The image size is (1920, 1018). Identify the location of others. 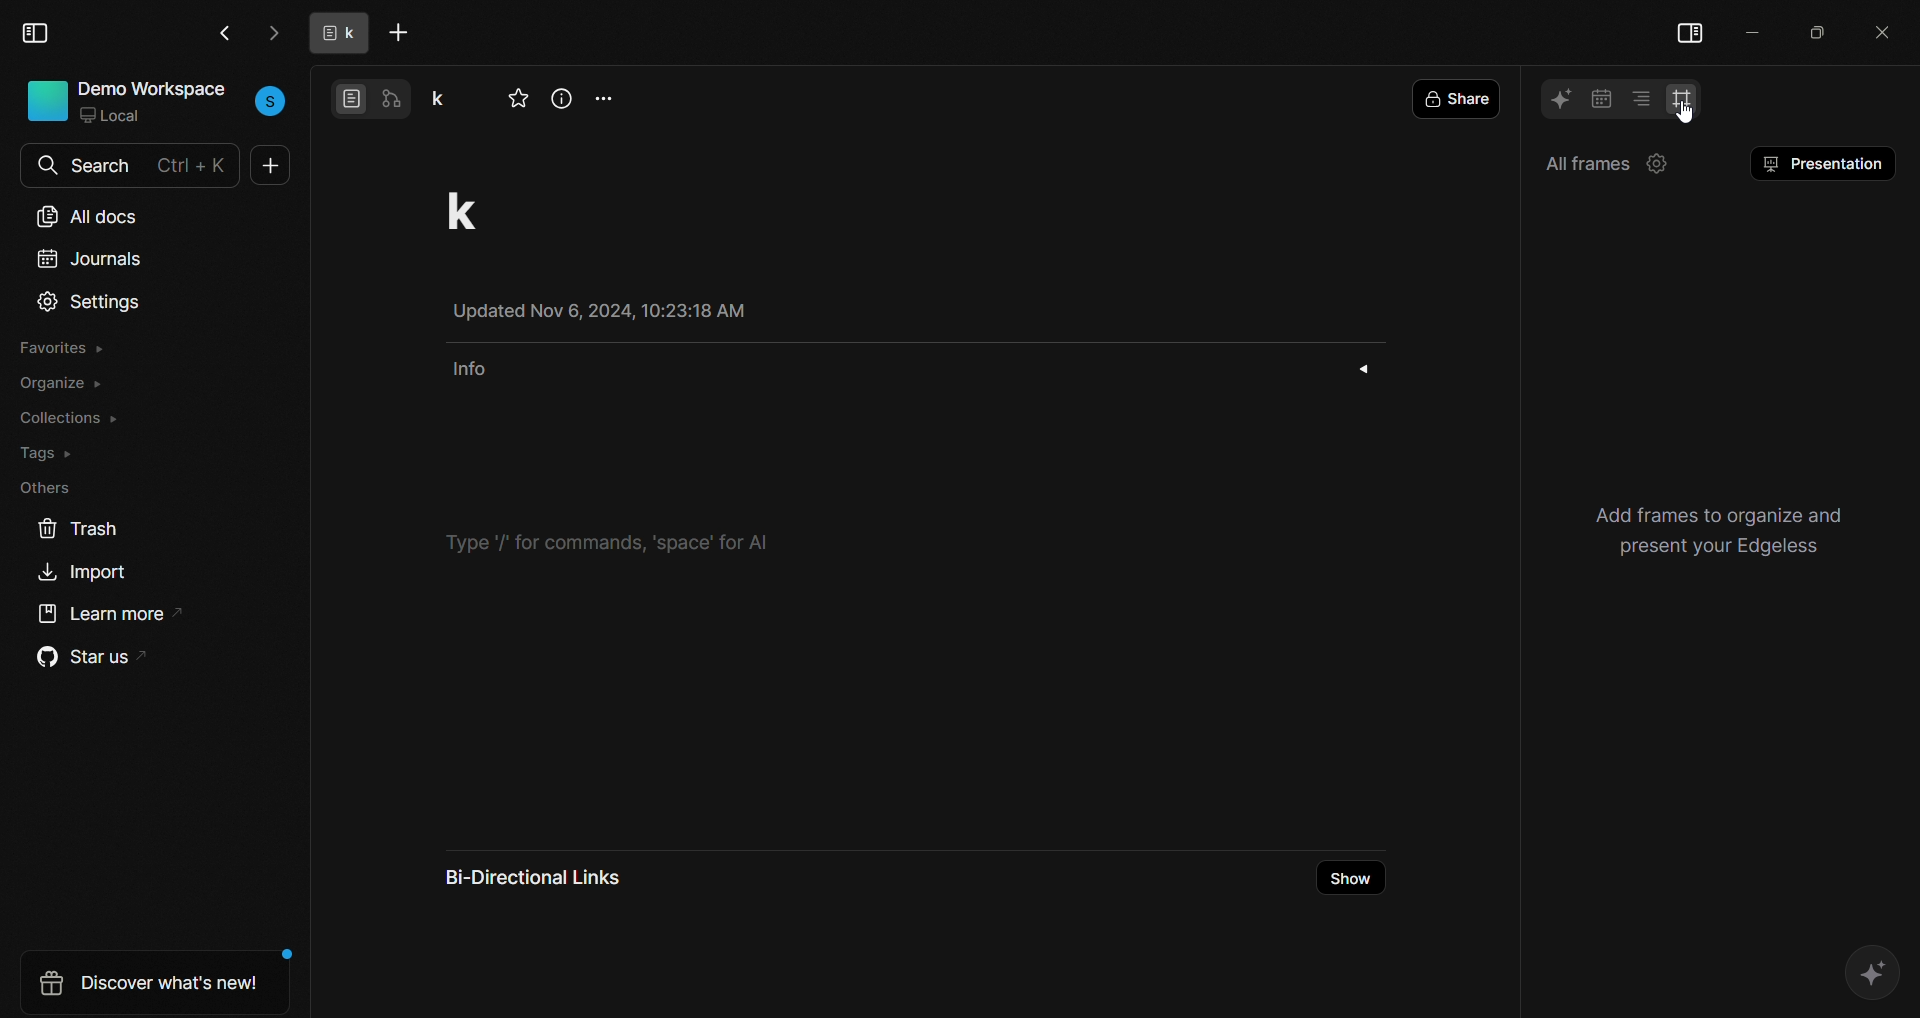
(41, 487).